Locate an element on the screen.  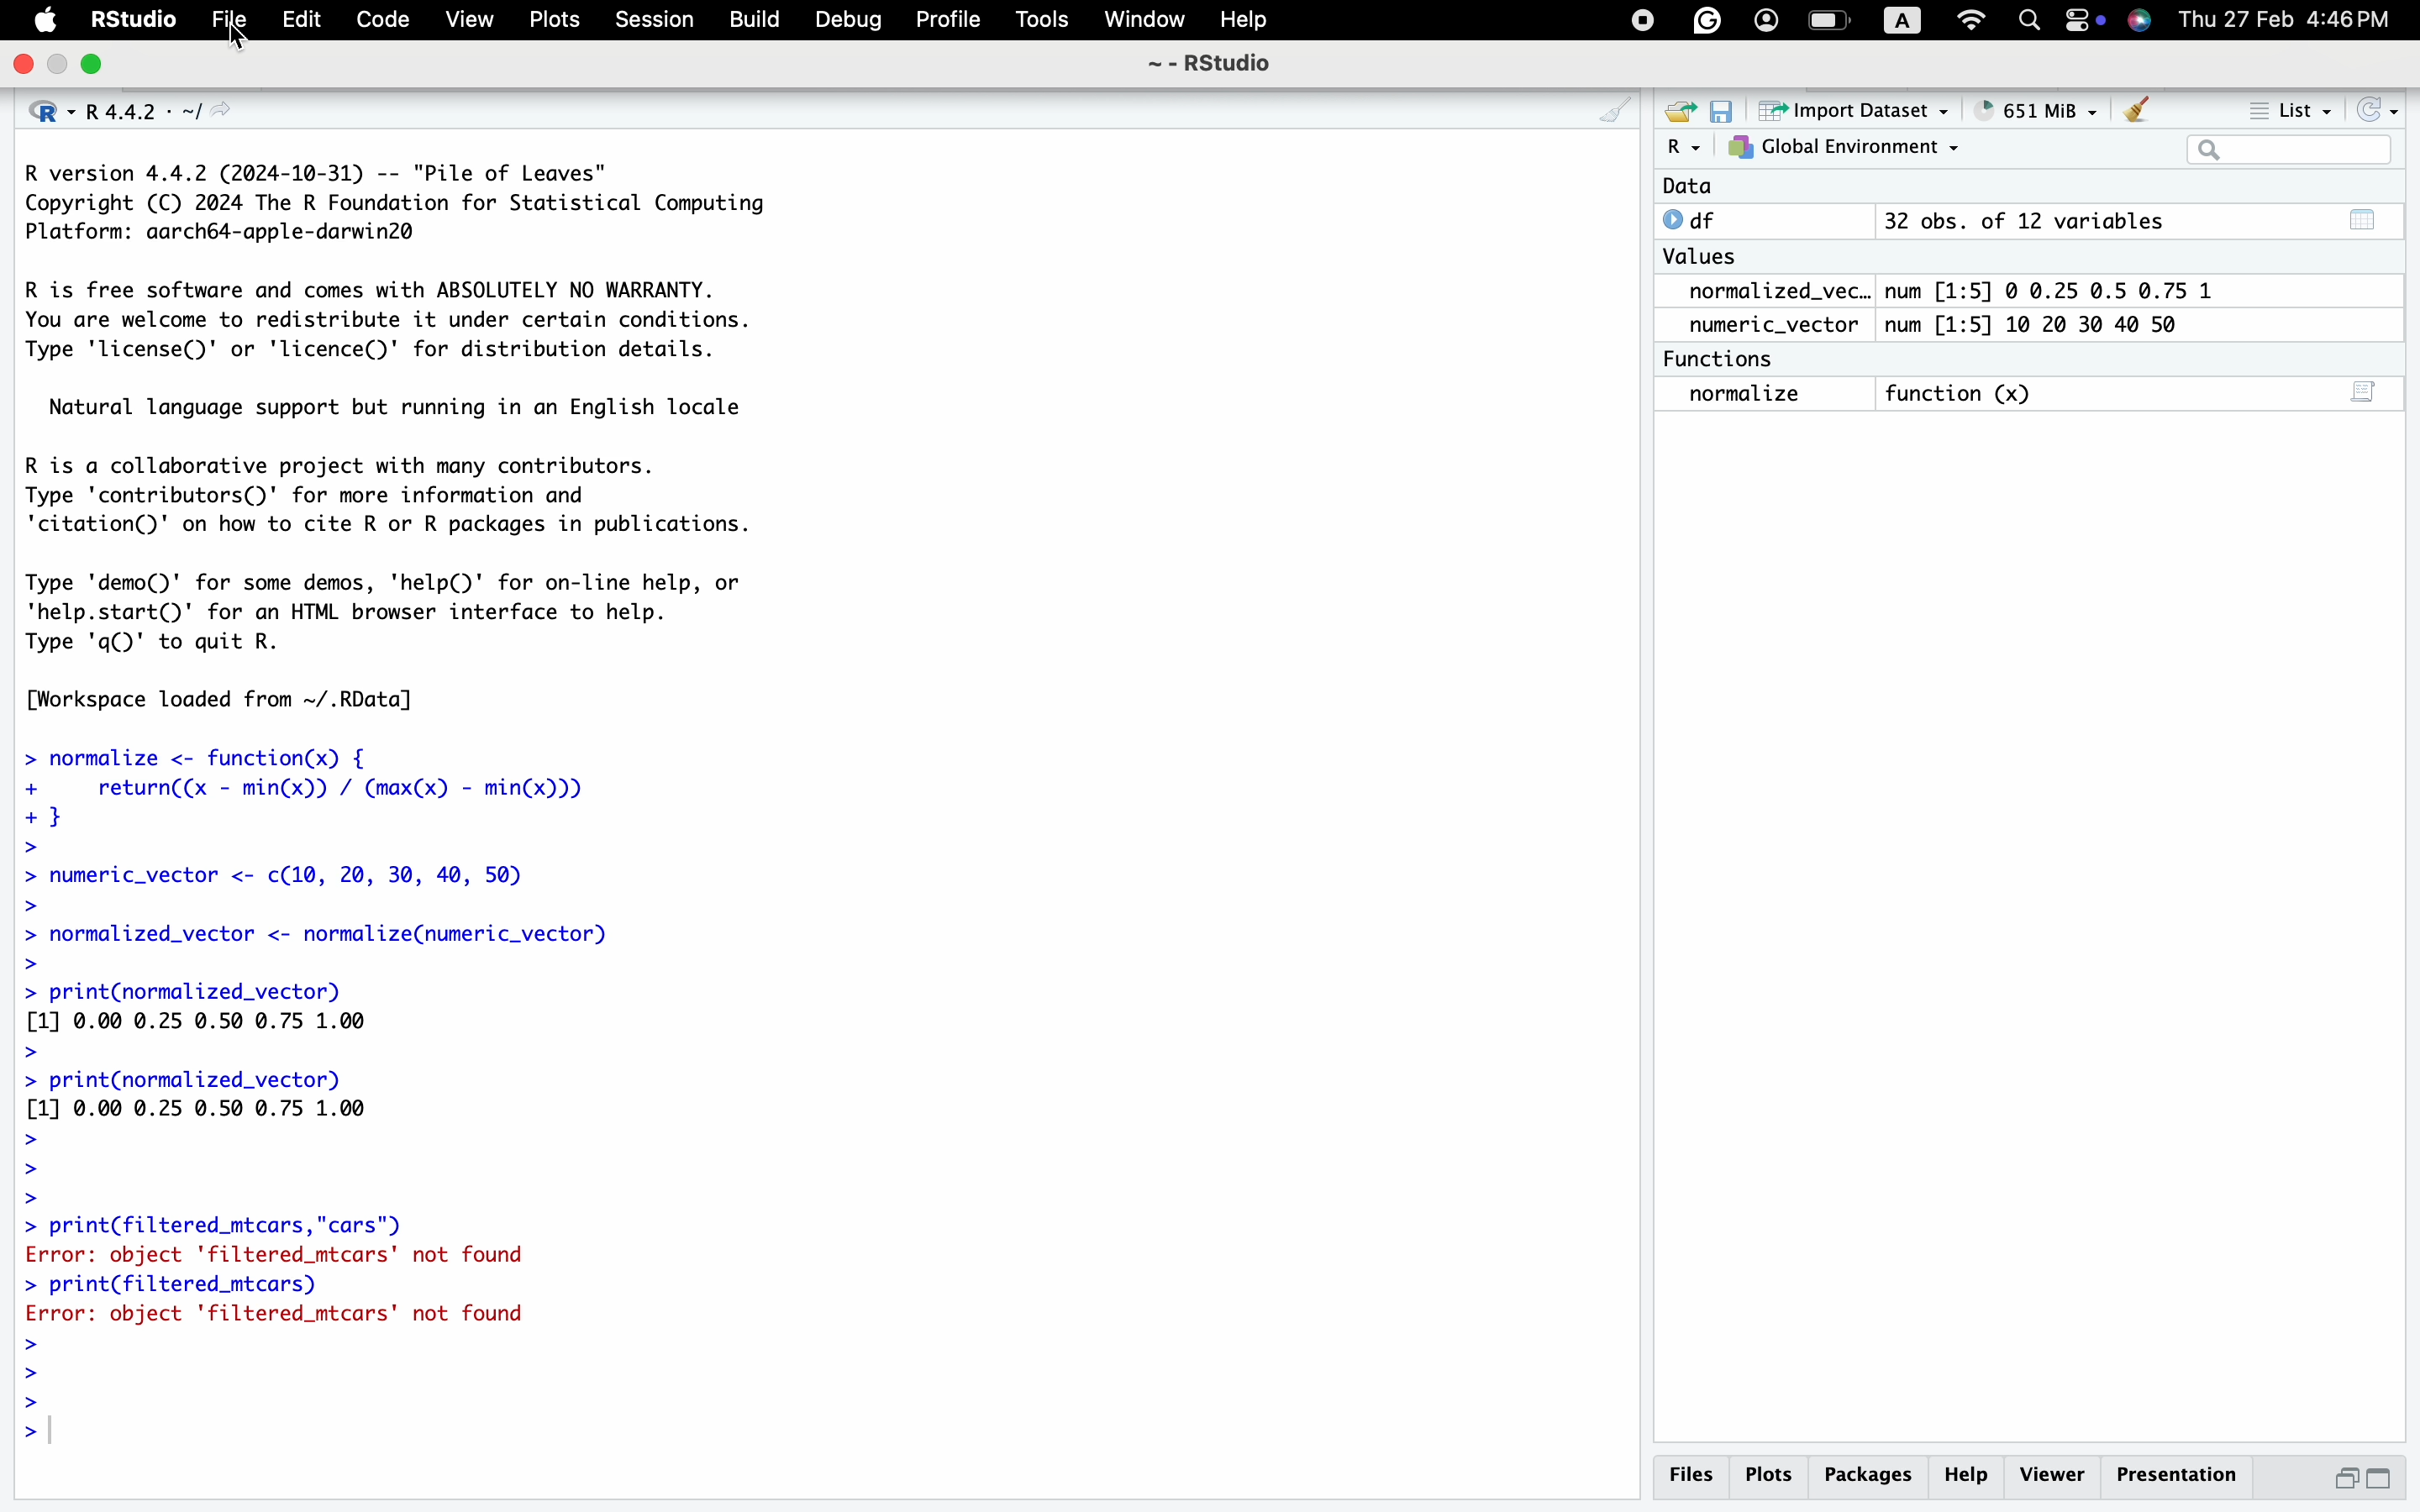
Functions is located at coordinates (1739, 359).